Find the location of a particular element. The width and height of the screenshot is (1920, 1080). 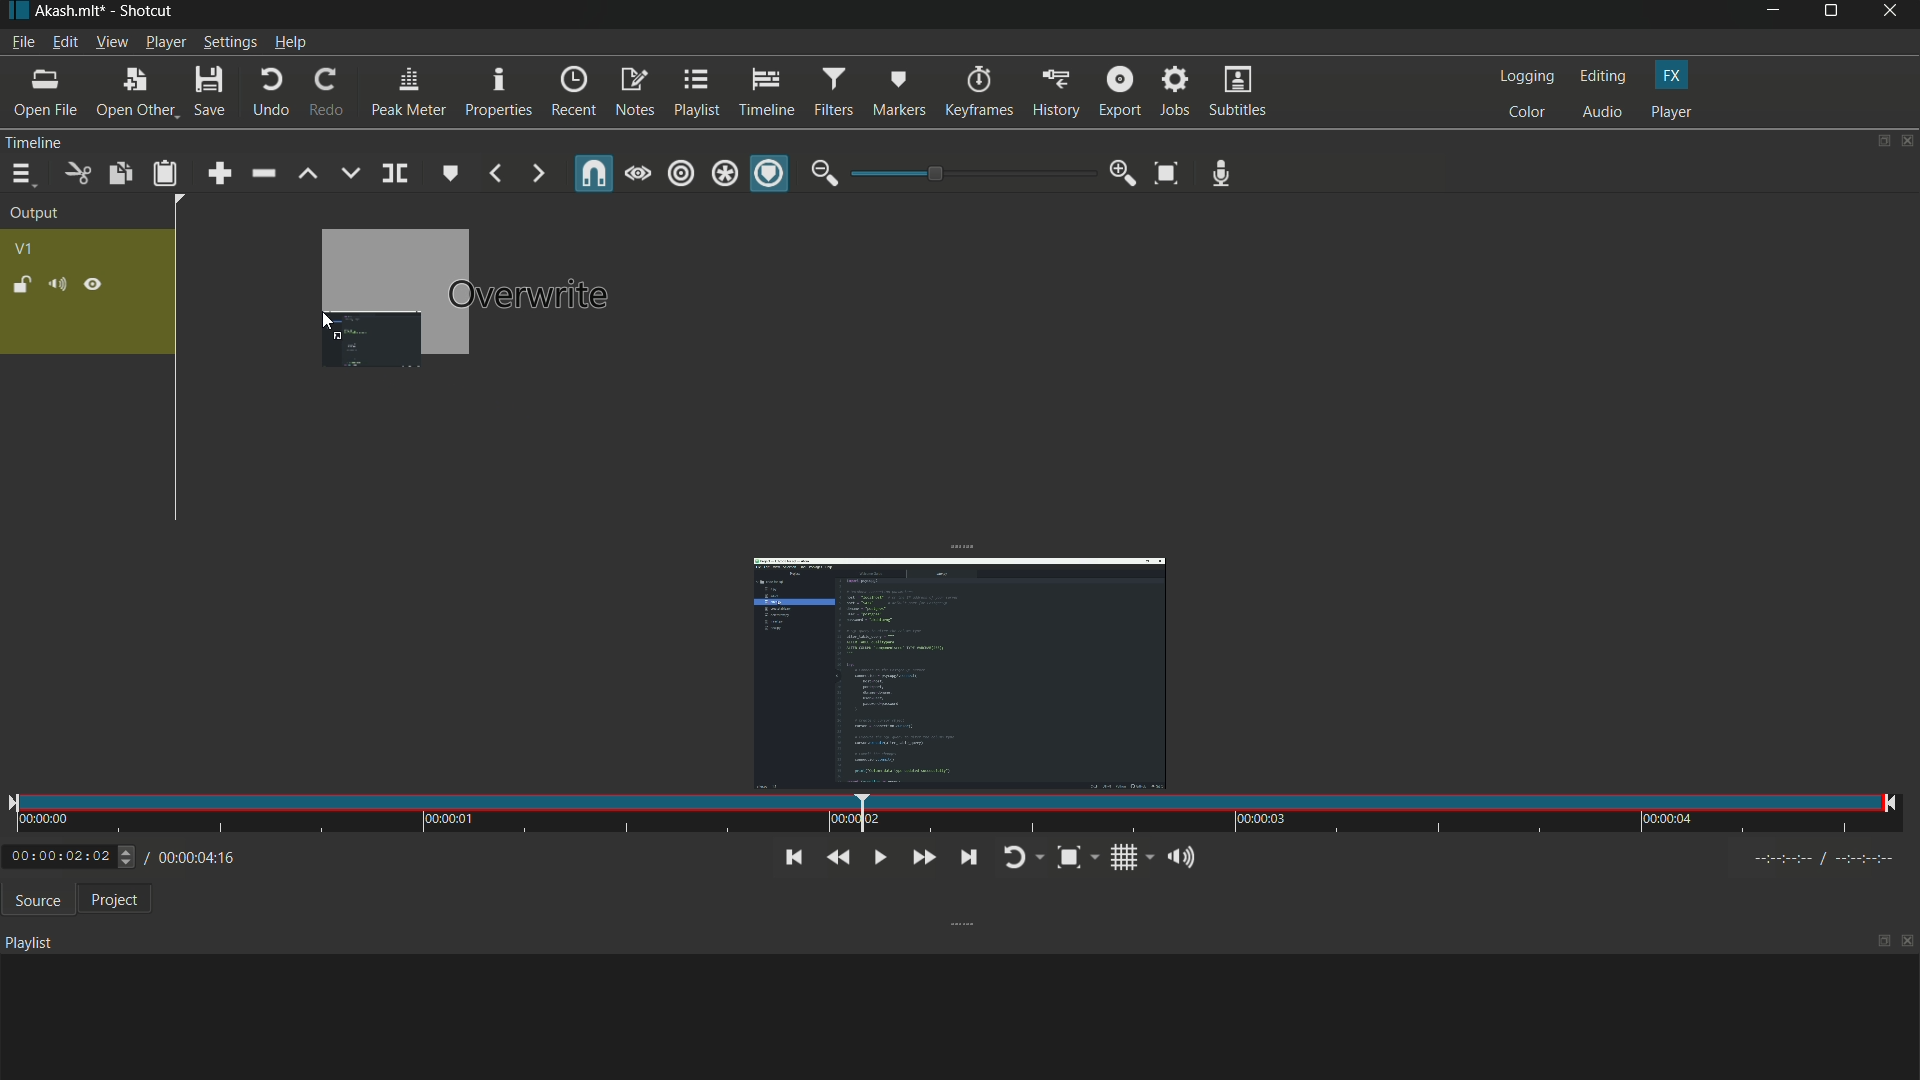

view menu is located at coordinates (110, 42).